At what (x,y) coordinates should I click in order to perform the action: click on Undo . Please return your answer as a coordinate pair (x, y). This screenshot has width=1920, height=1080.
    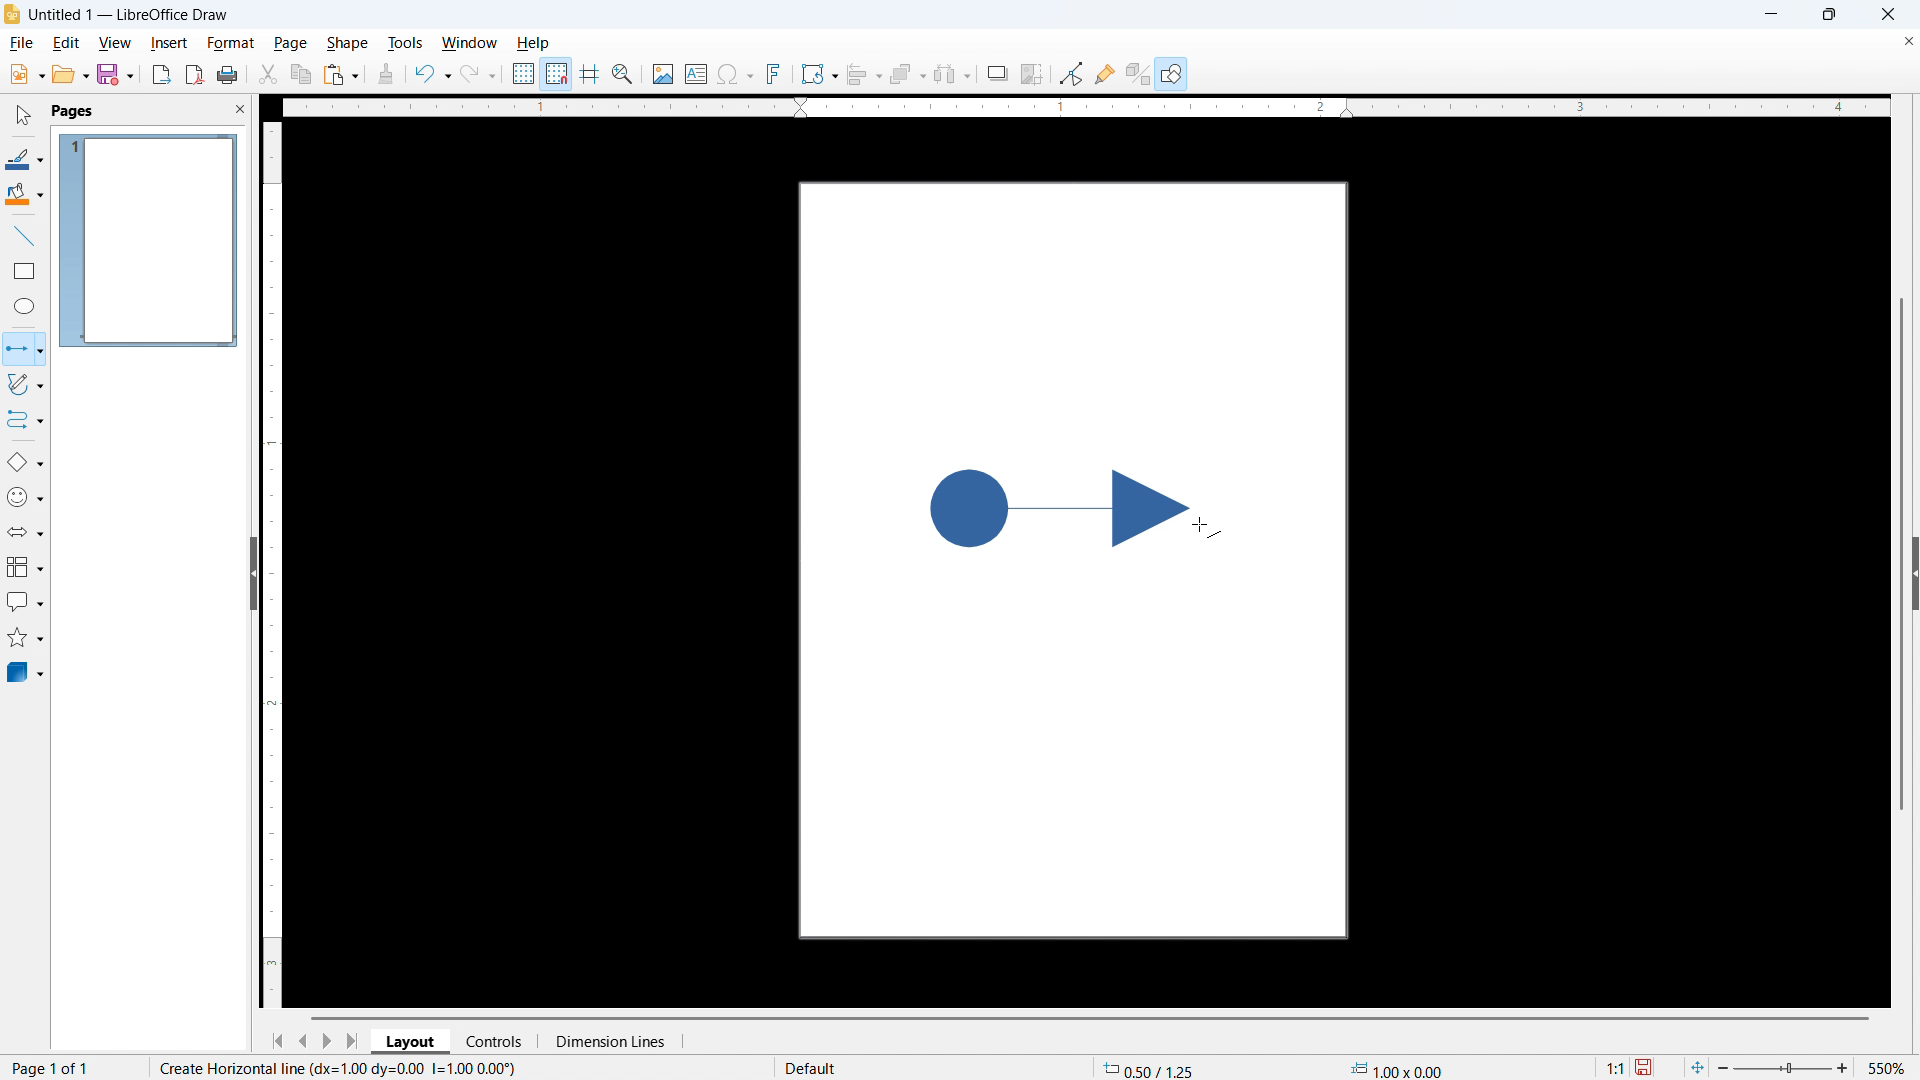
    Looking at the image, I should click on (434, 75).